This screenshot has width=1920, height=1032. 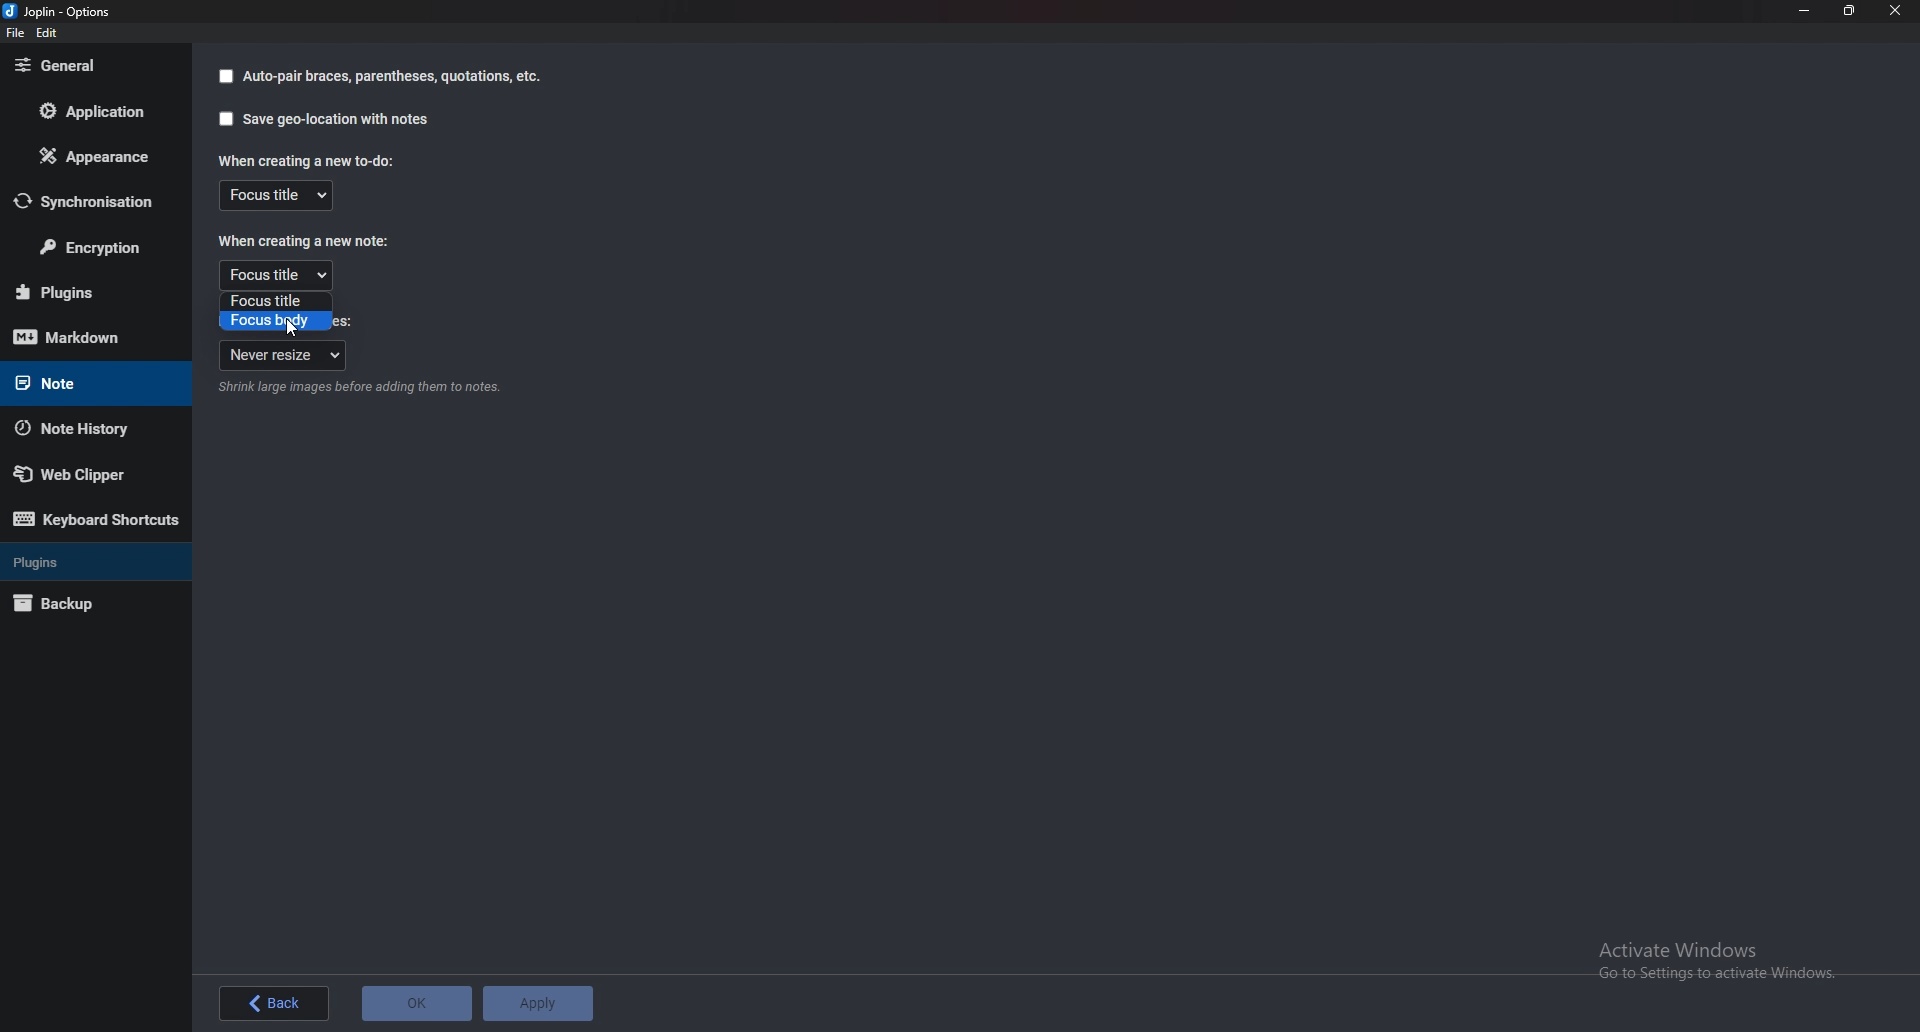 I want to click on Back up, so click(x=83, y=603).